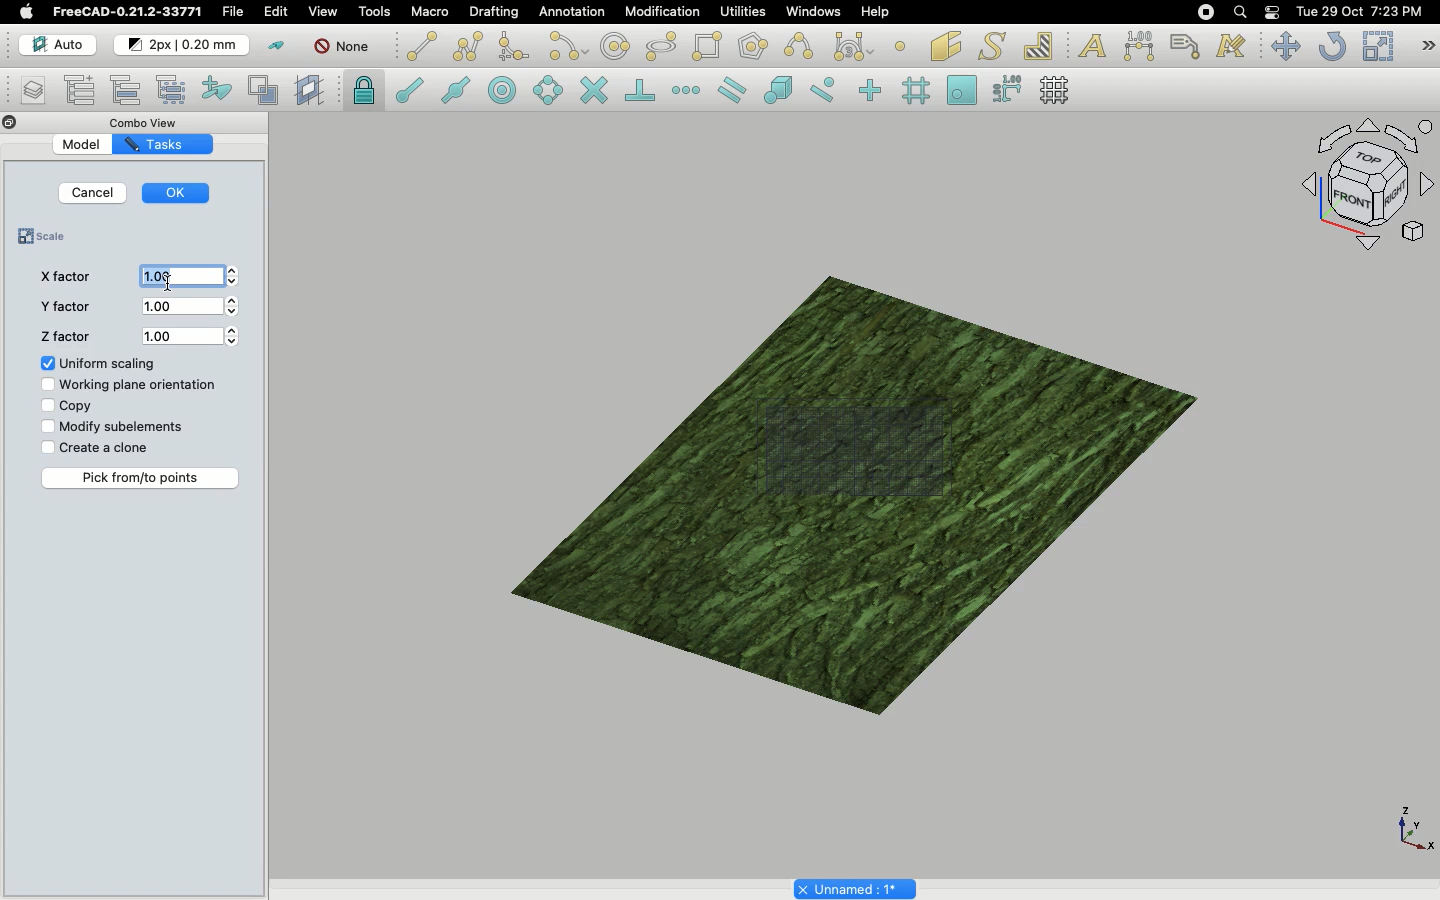  I want to click on Help, so click(876, 10).